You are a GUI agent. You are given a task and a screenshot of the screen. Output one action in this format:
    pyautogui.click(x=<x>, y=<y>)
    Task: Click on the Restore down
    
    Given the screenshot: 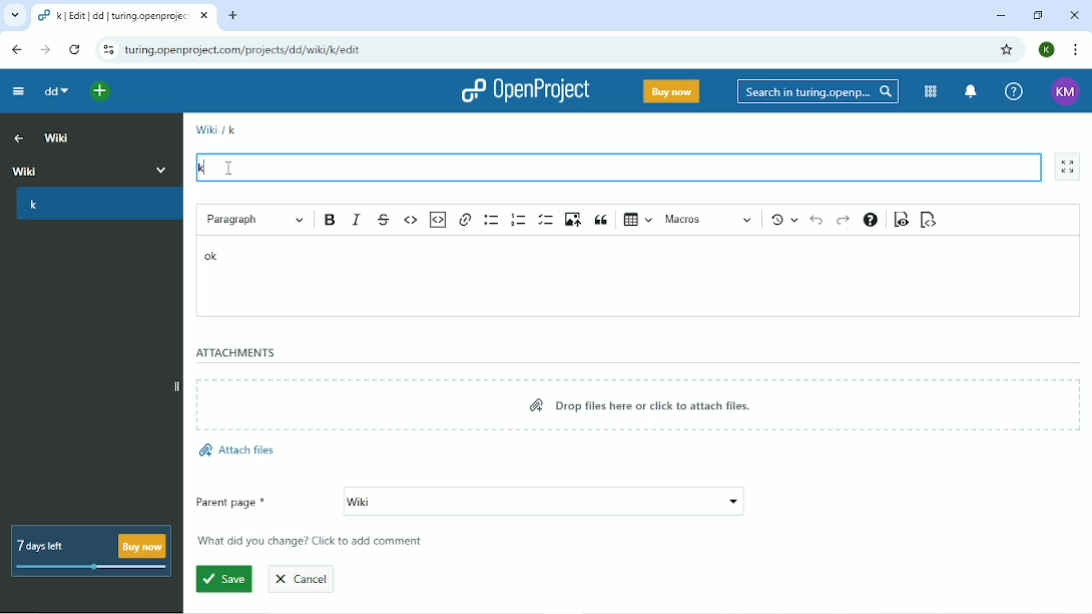 What is the action you would take?
    pyautogui.click(x=1037, y=15)
    